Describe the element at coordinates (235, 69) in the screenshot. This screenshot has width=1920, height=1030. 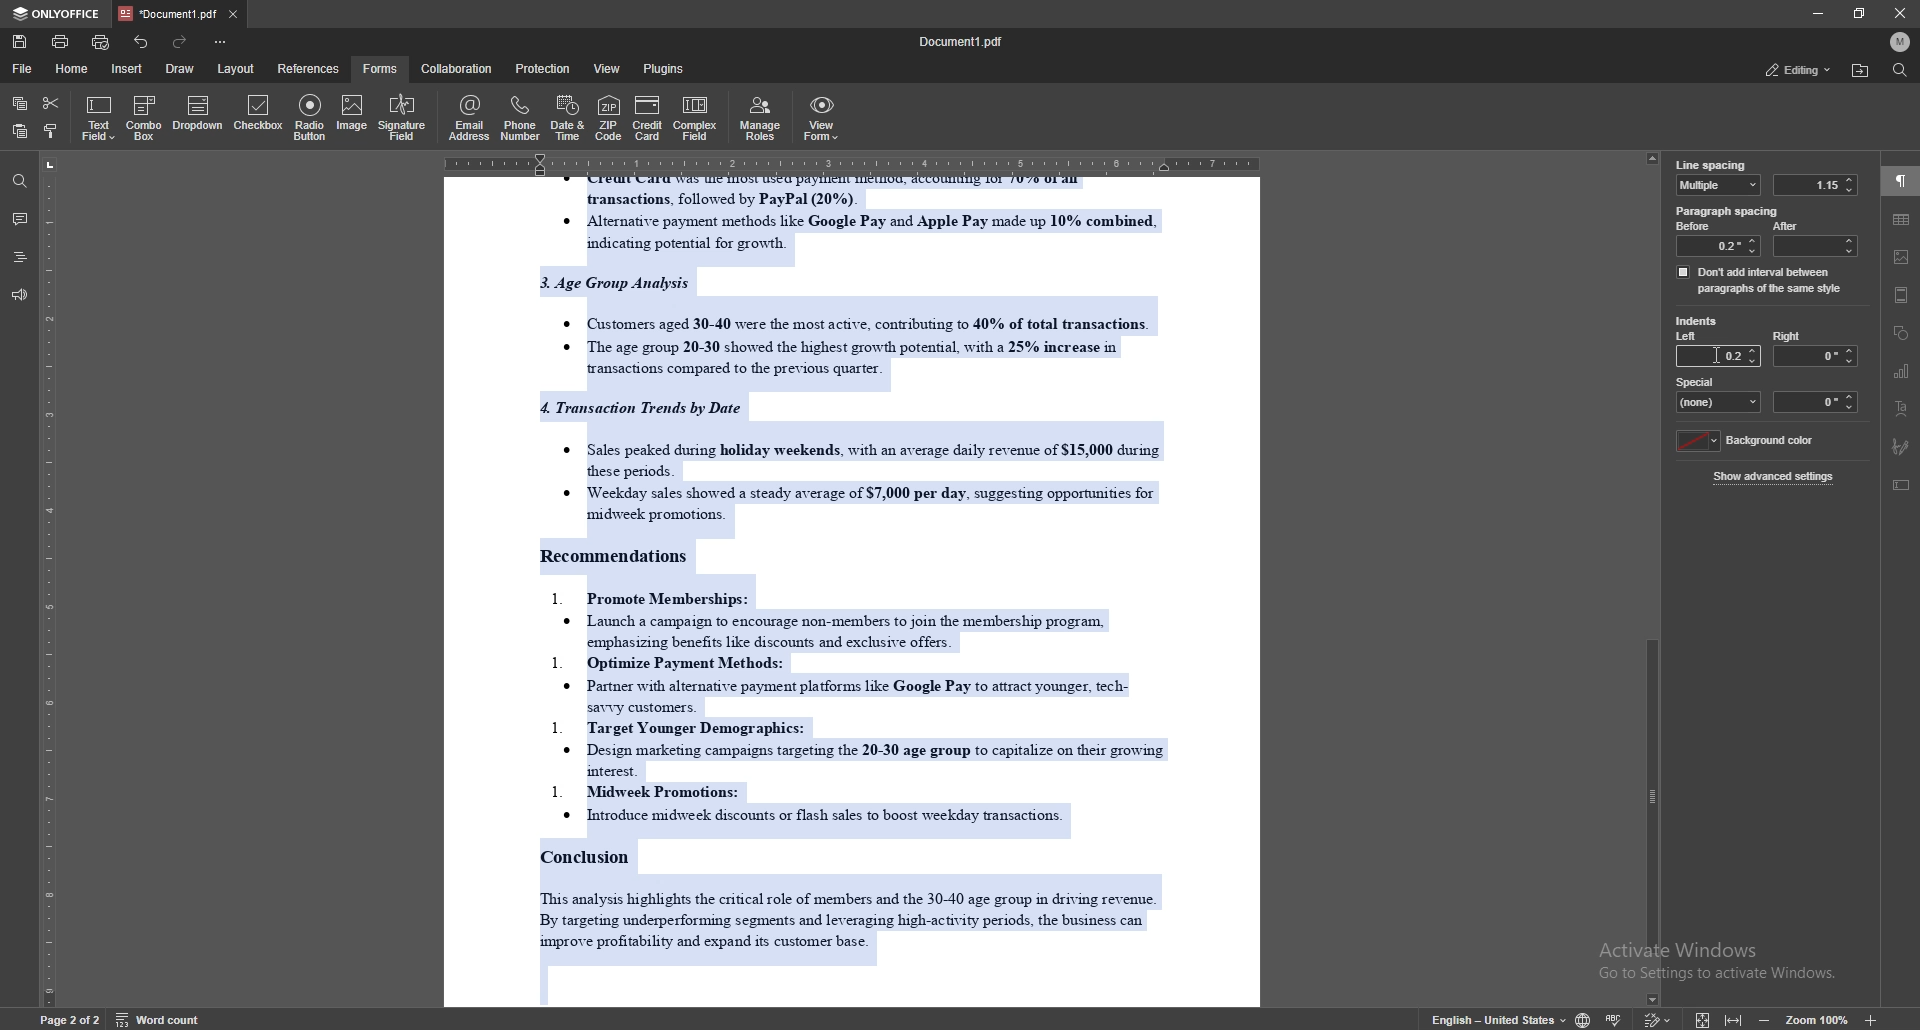
I see `layout` at that location.